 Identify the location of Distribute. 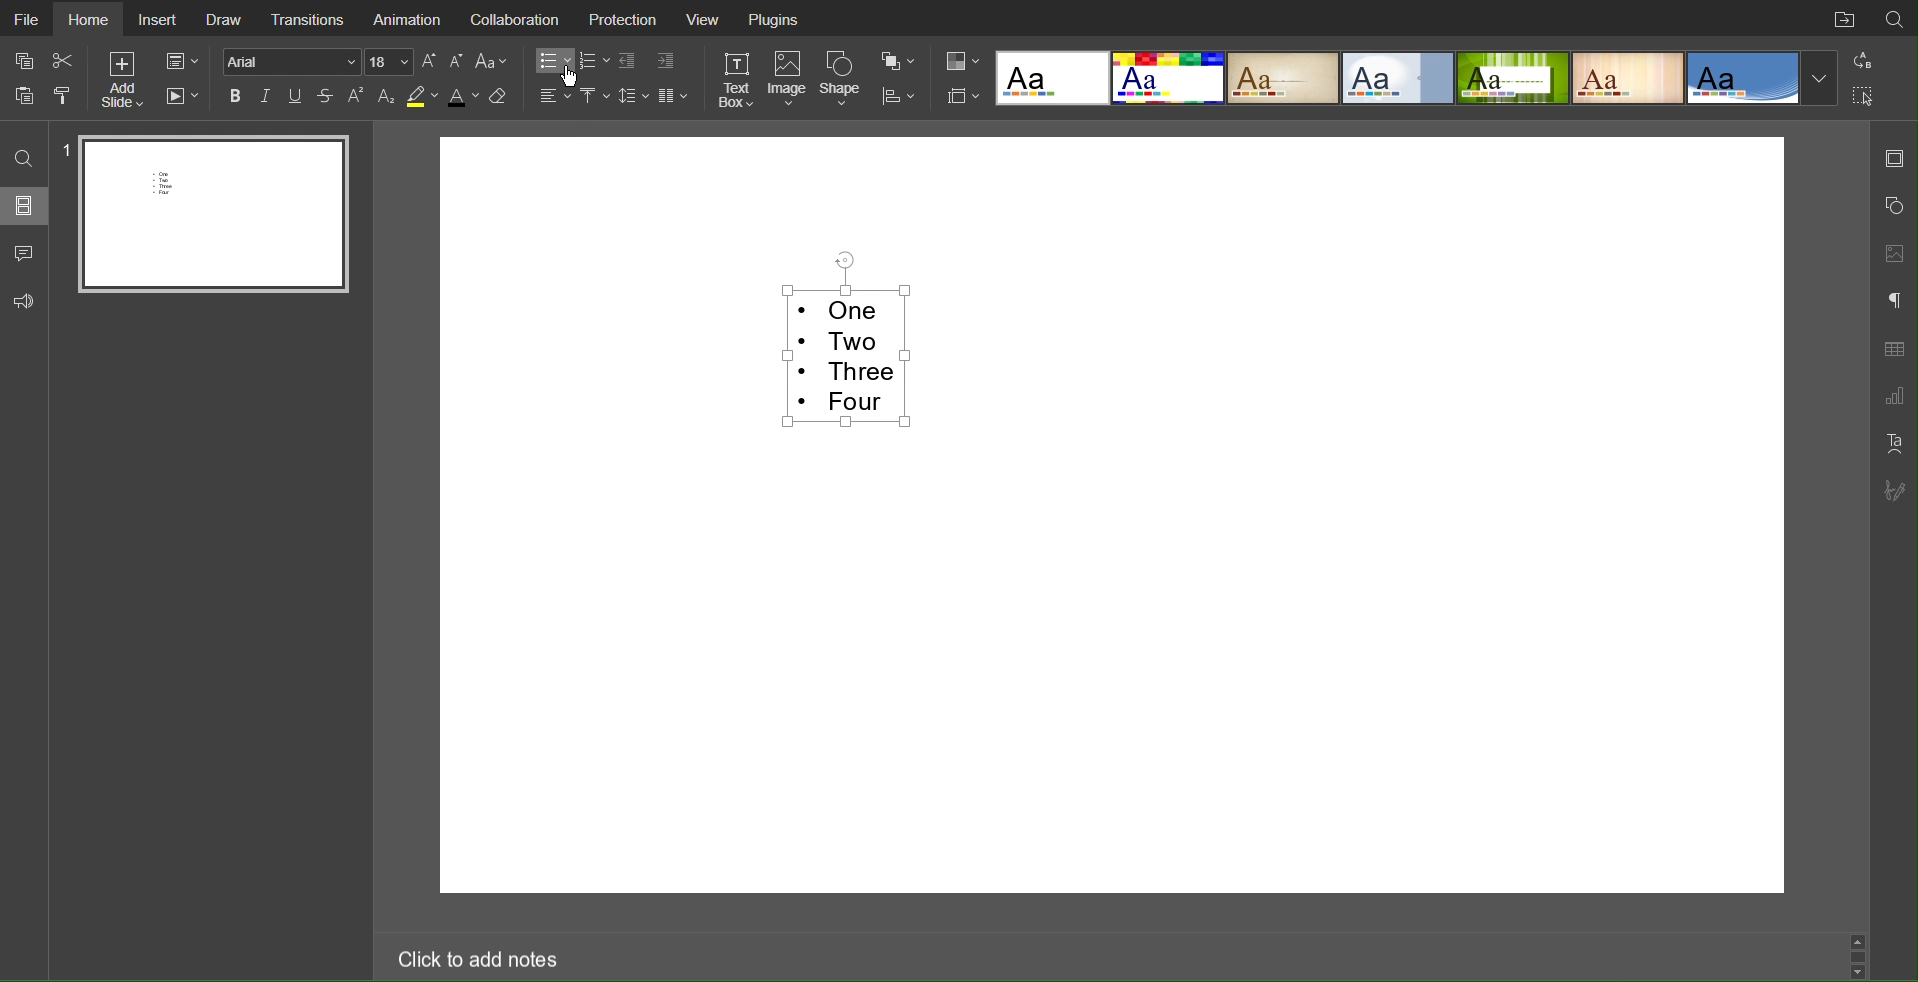
(898, 99).